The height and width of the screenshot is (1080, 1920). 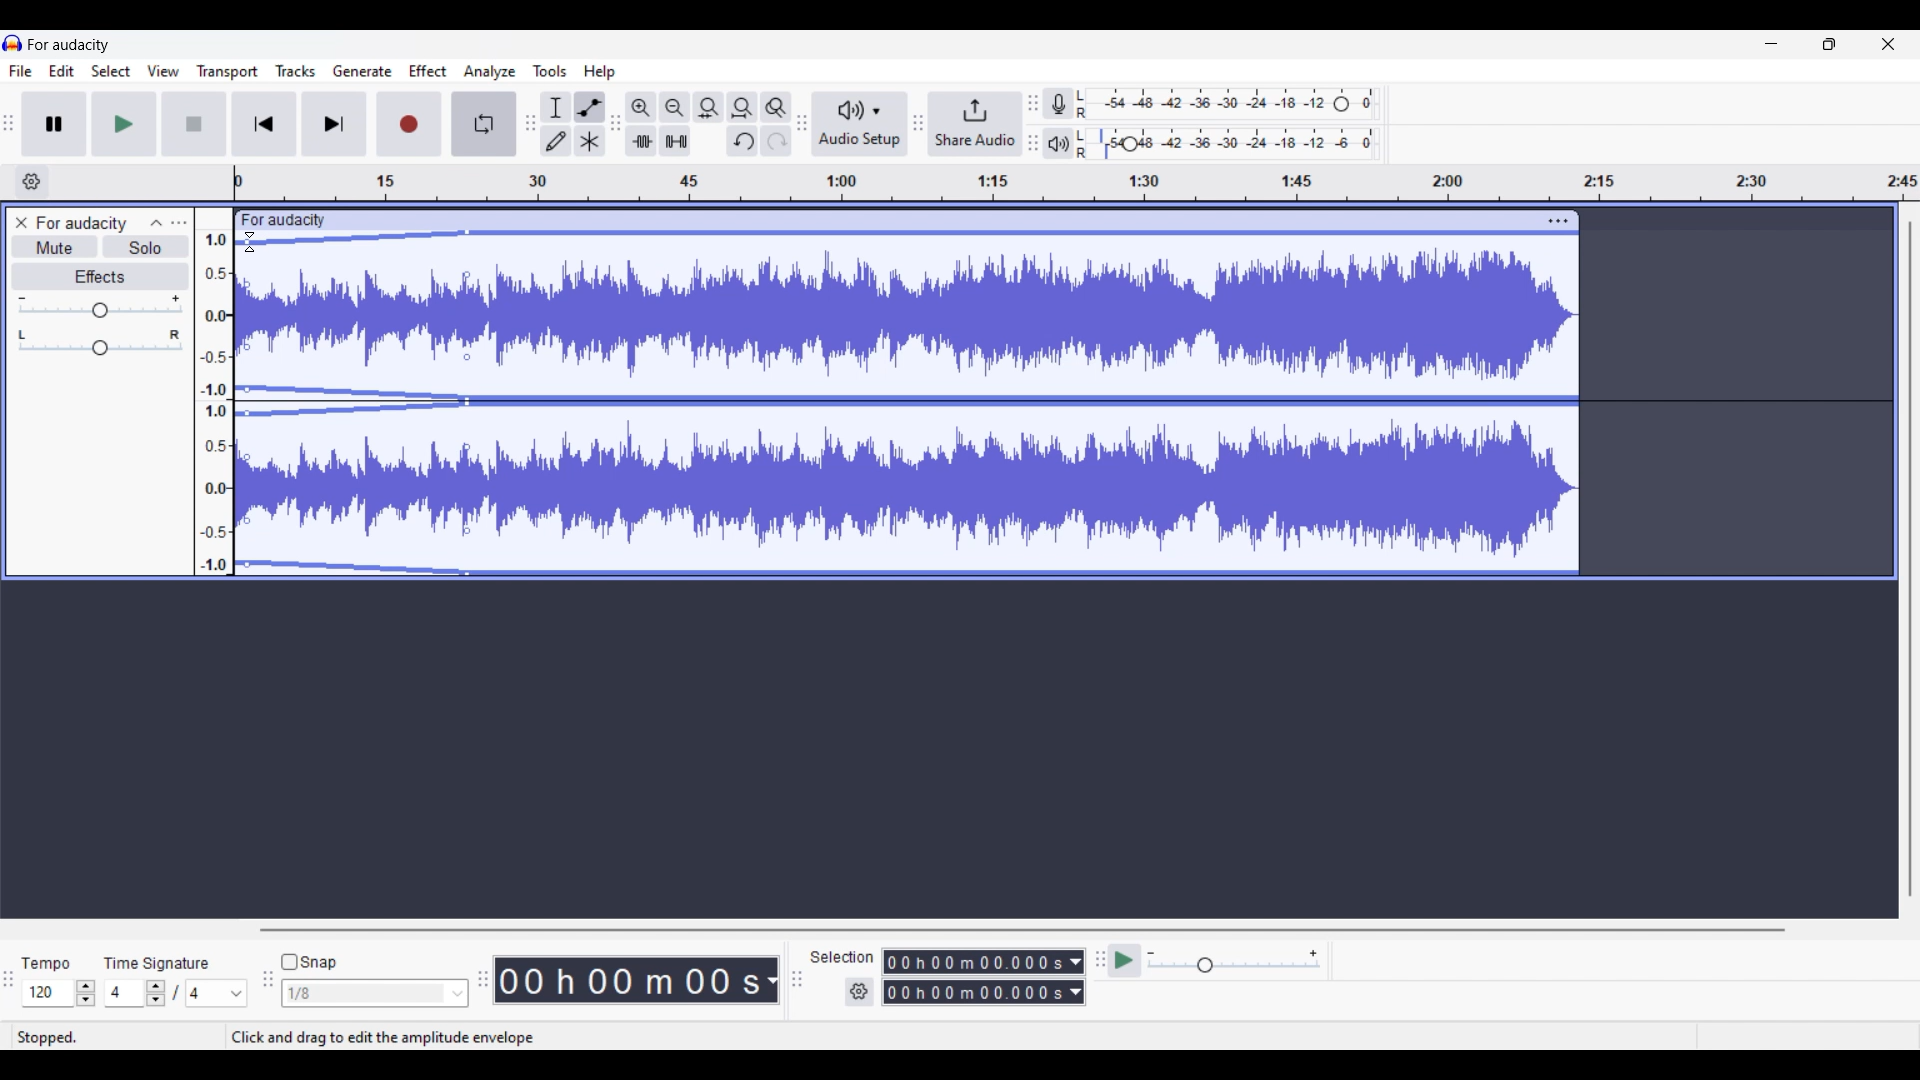 I want to click on Snap options, so click(x=375, y=994).